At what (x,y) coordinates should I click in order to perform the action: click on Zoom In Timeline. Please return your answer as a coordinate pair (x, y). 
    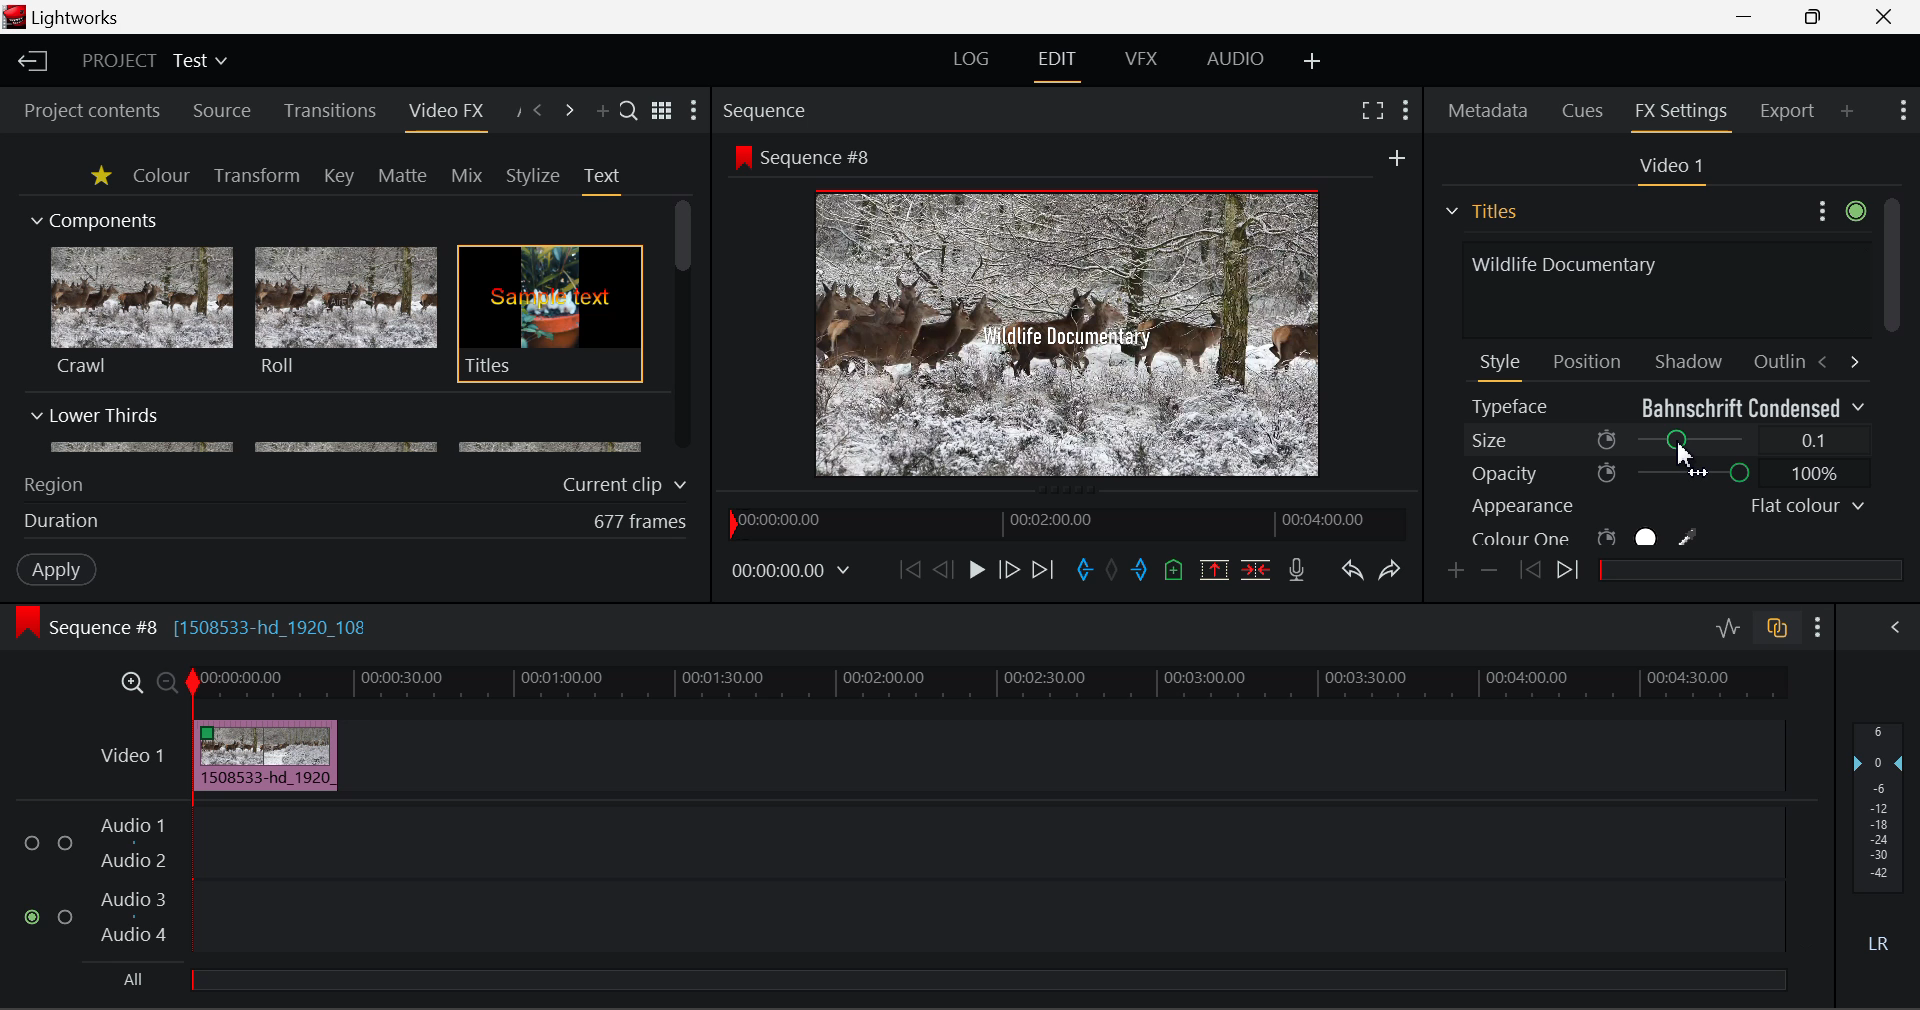
    Looking at the image, I should click on (132, 688).